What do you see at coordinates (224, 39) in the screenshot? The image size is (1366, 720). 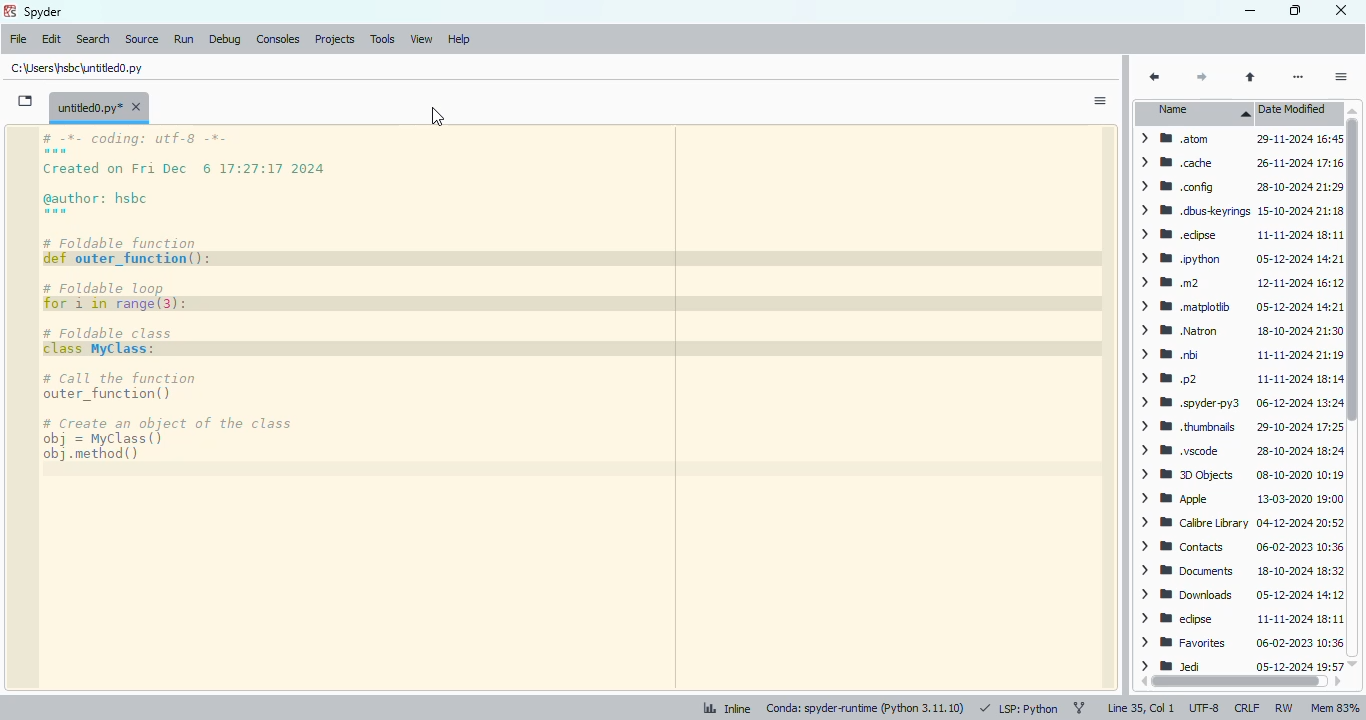 I see `debug` at bounding box center [224, 39].